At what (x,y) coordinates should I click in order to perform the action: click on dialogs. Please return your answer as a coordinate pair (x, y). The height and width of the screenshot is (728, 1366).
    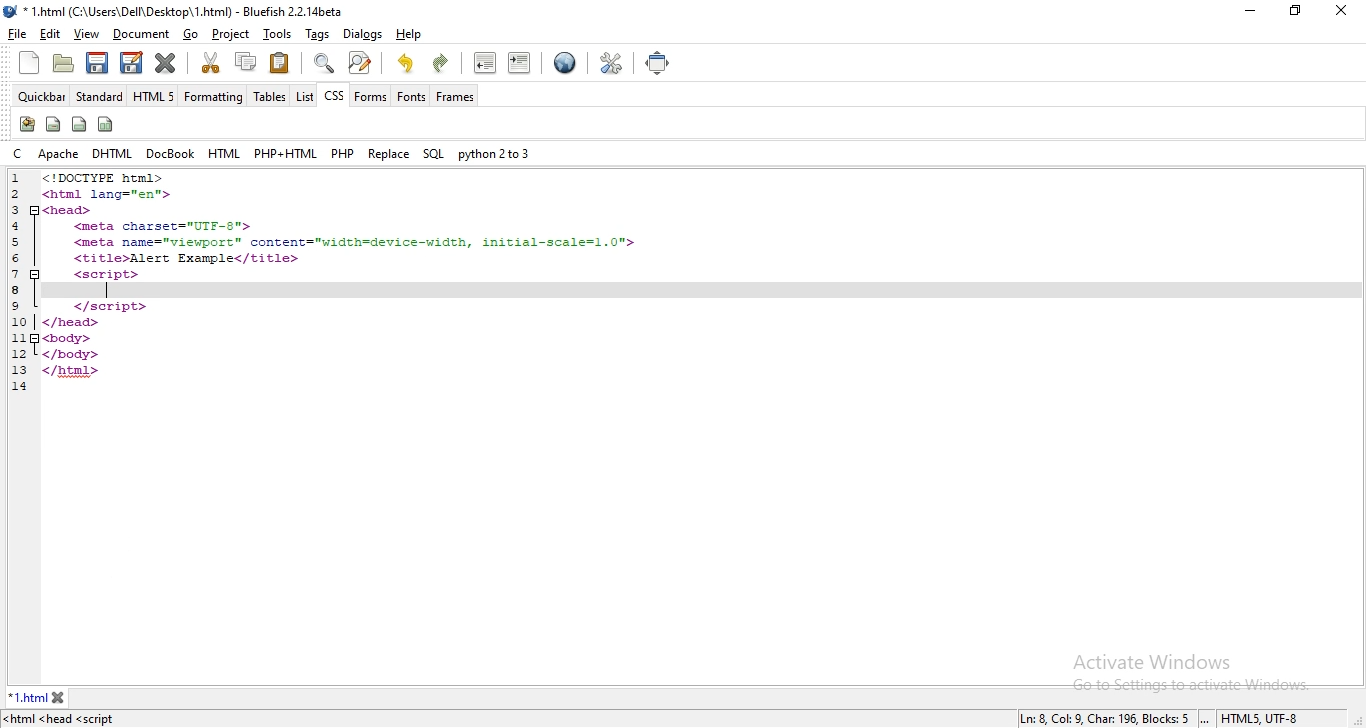
    Looking at the image, I should click on (361, 34).